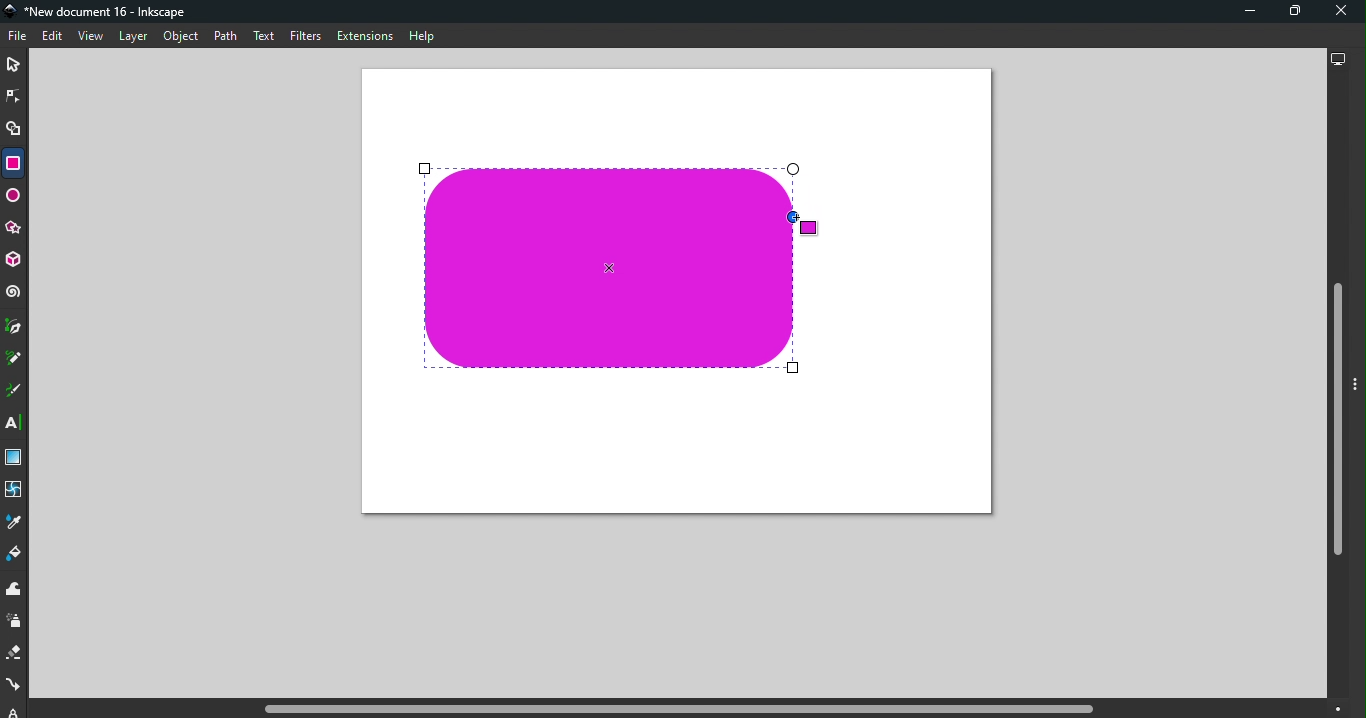 The height and width of the screenshot is (718, 1366). I want to click on Connector tool, so click(14, 686).